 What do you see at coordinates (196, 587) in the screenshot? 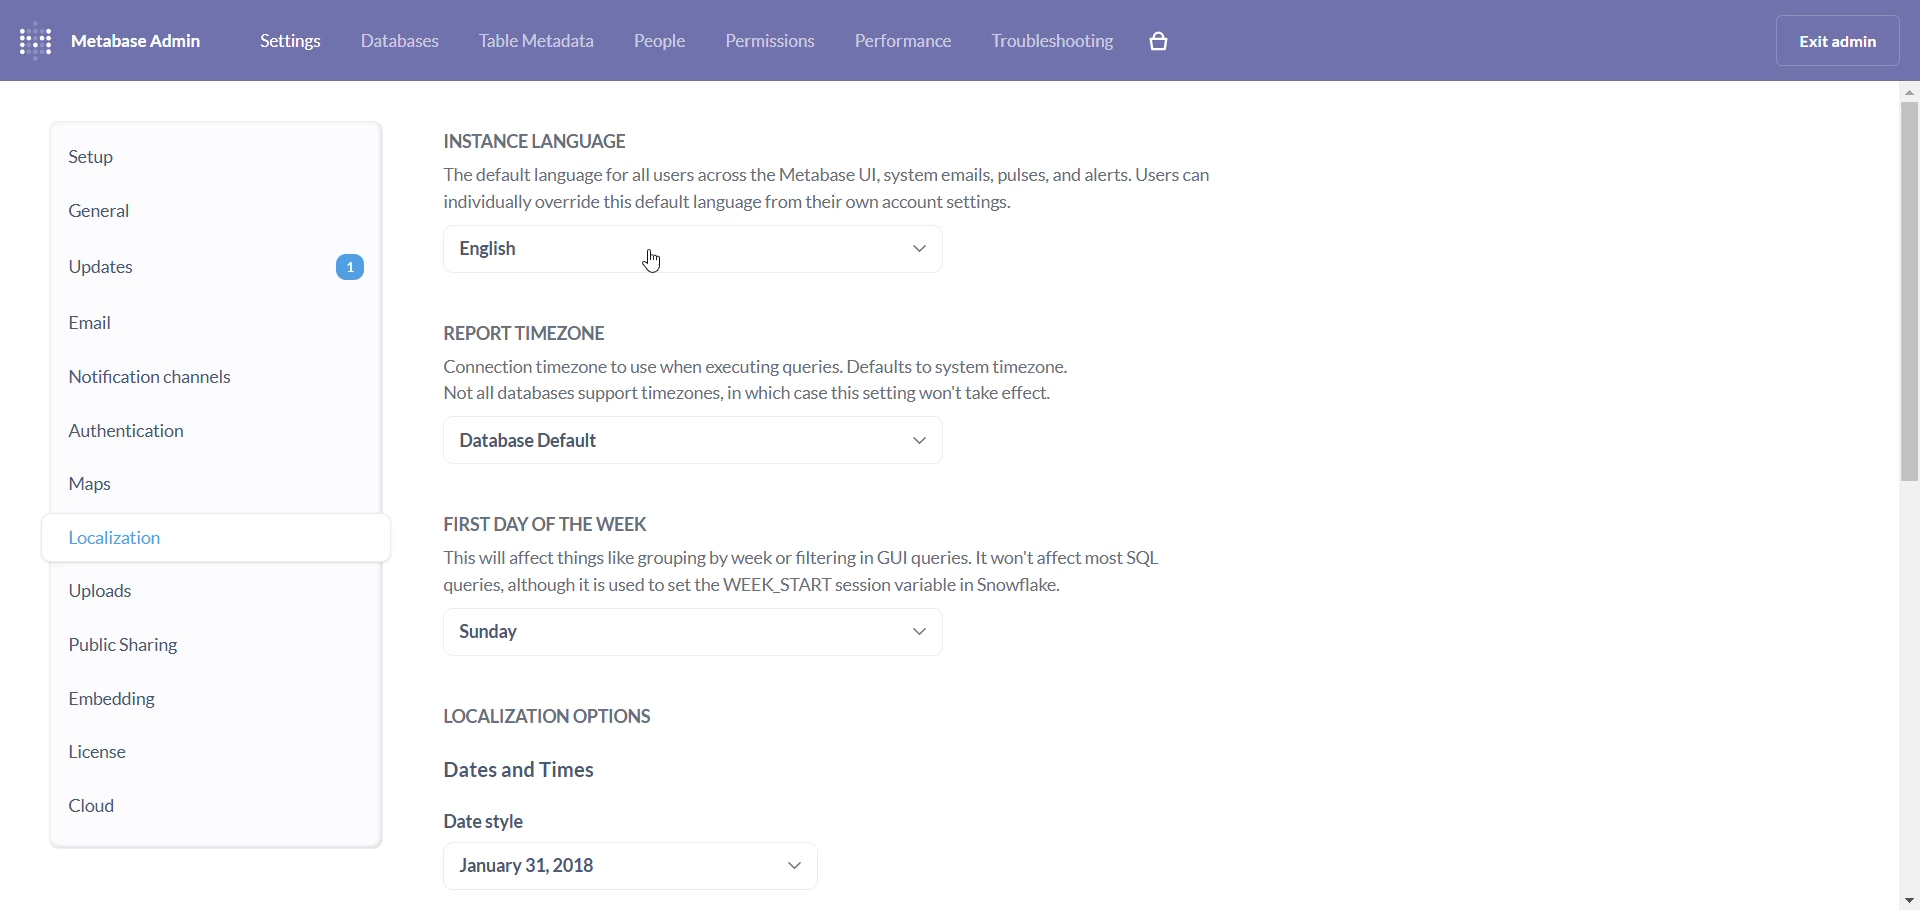
I see `uploads` at bounding box center [196, 587].